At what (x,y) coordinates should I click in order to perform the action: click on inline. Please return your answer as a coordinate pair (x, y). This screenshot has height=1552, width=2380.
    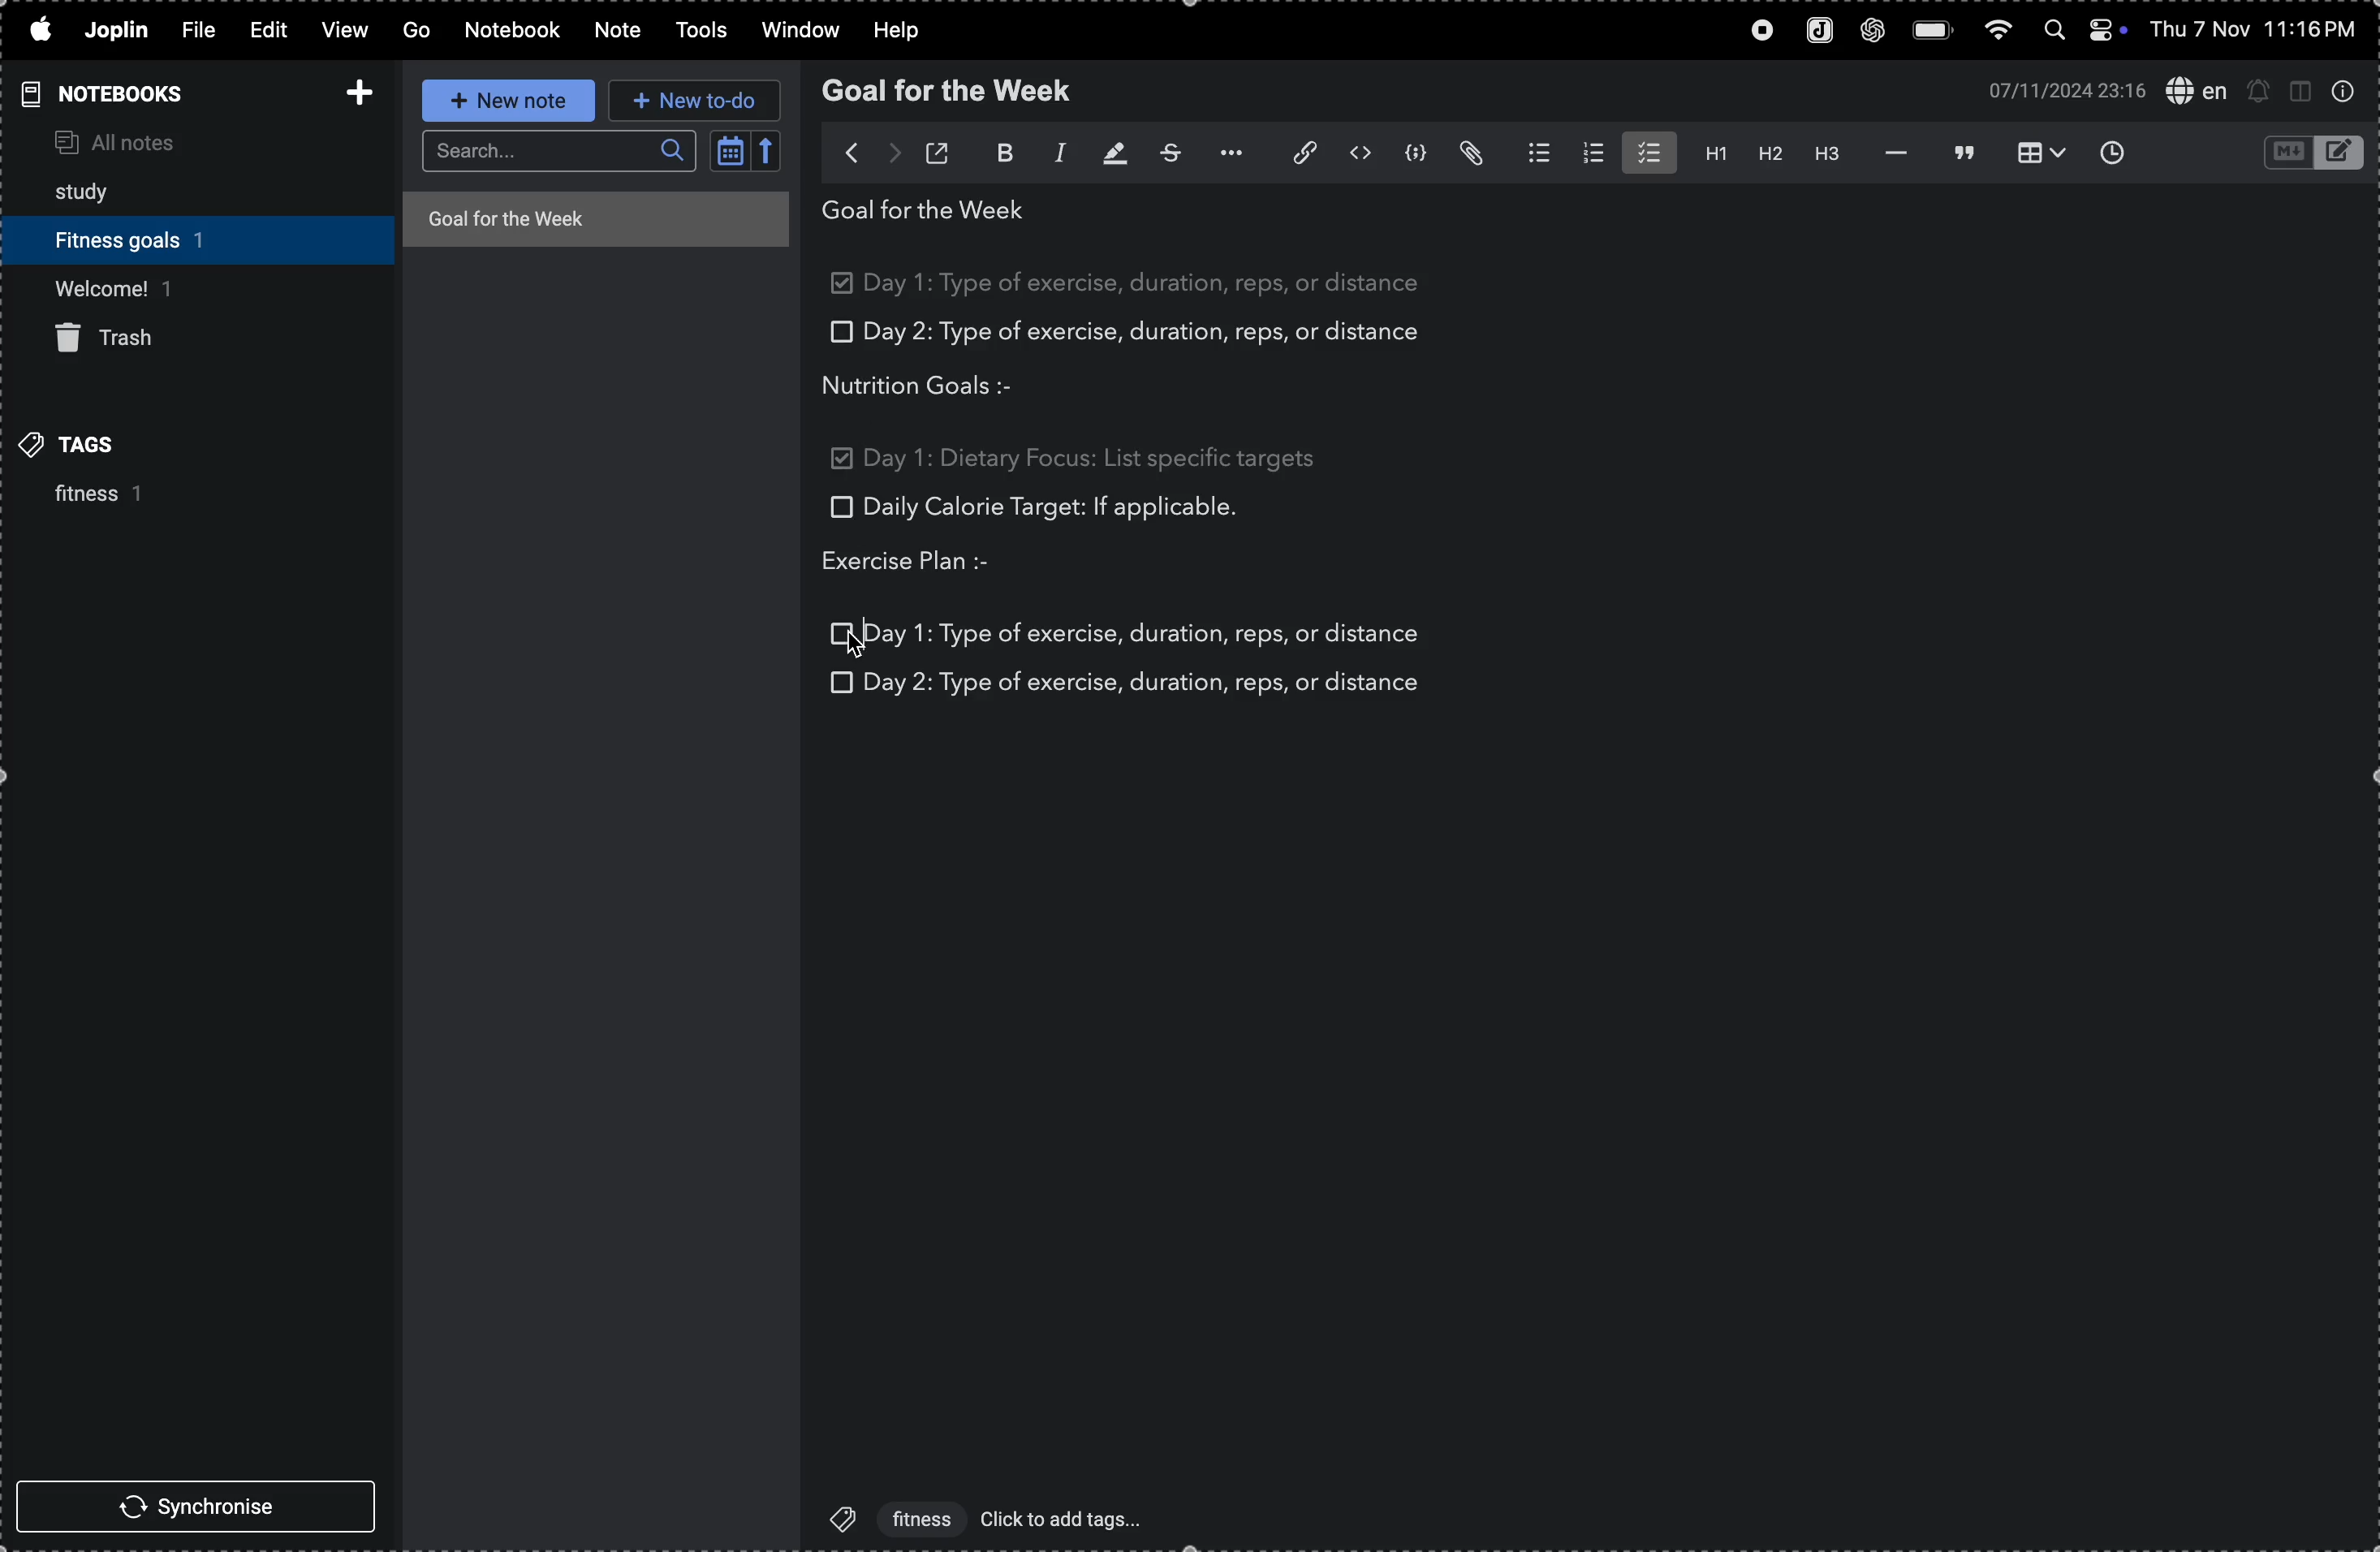
    Looking at the image, I should click on (1357, 154).